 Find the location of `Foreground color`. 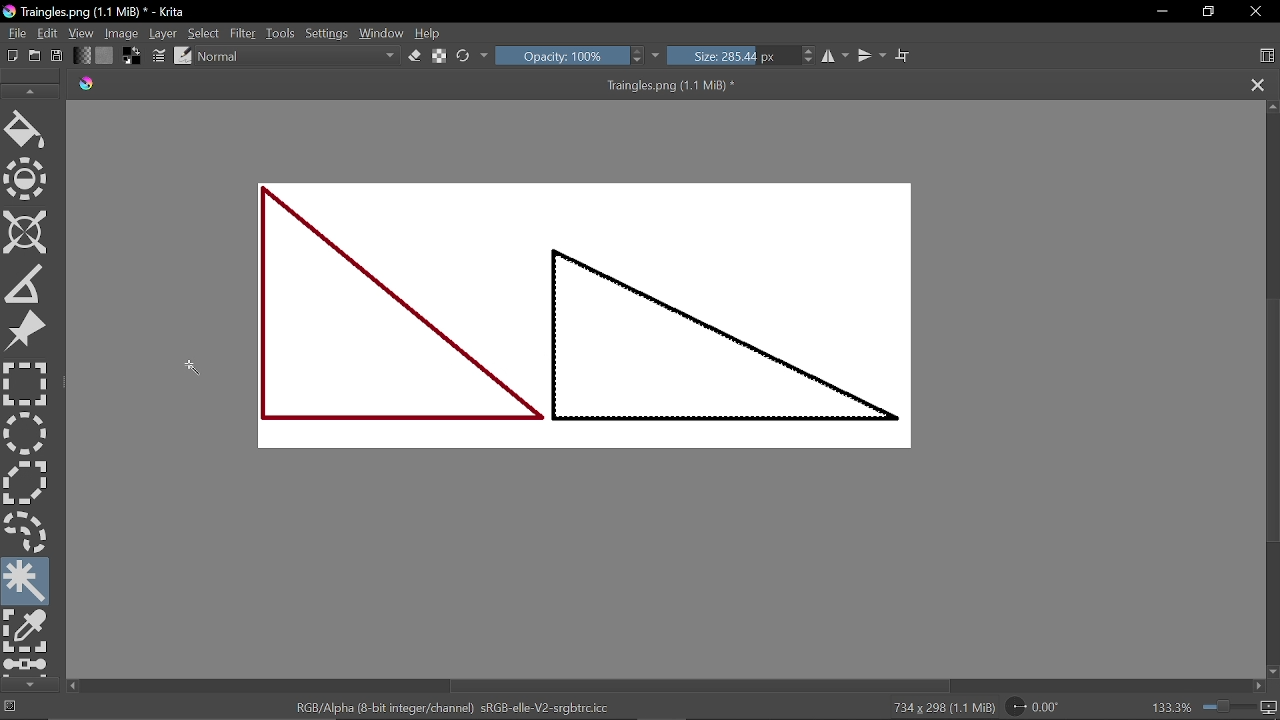

Foreground color is located at coordinates (130, 56).